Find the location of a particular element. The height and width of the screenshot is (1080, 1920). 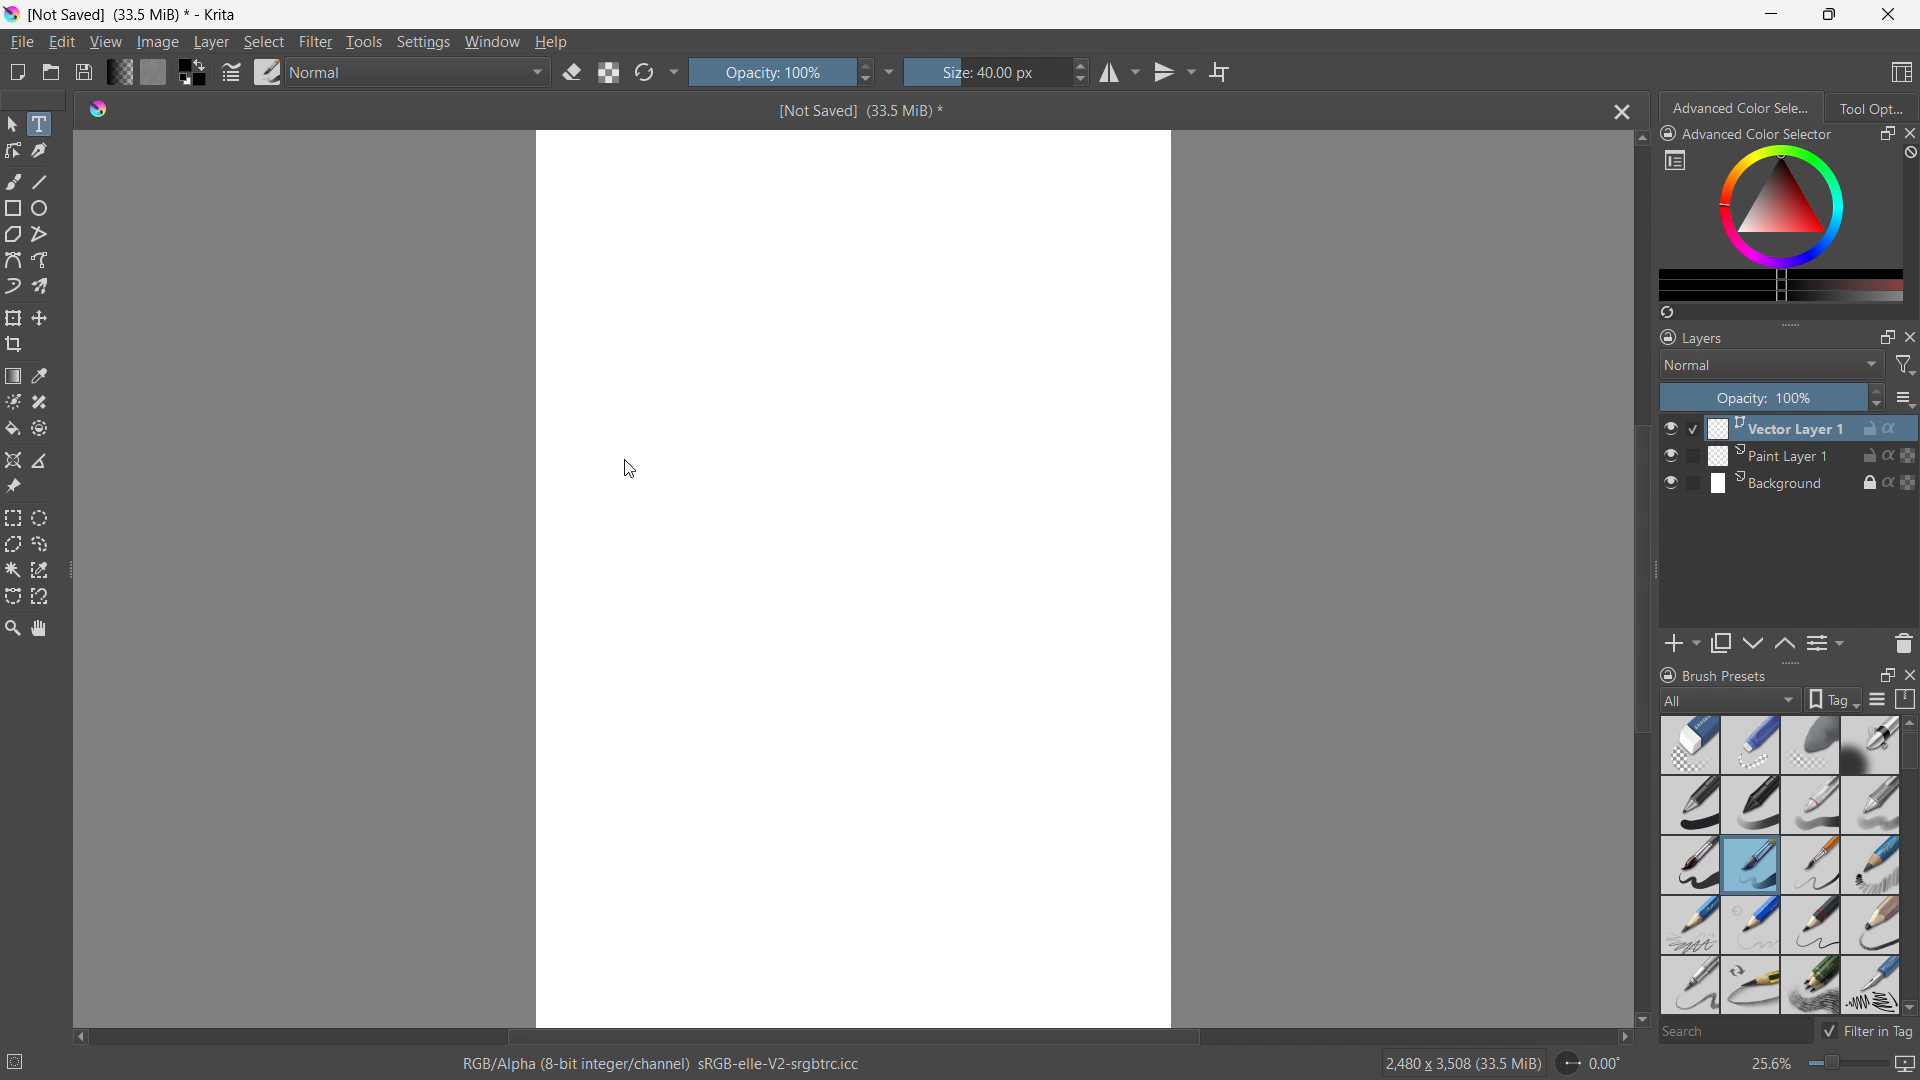

more colors is located at coordinates (1781, 286).